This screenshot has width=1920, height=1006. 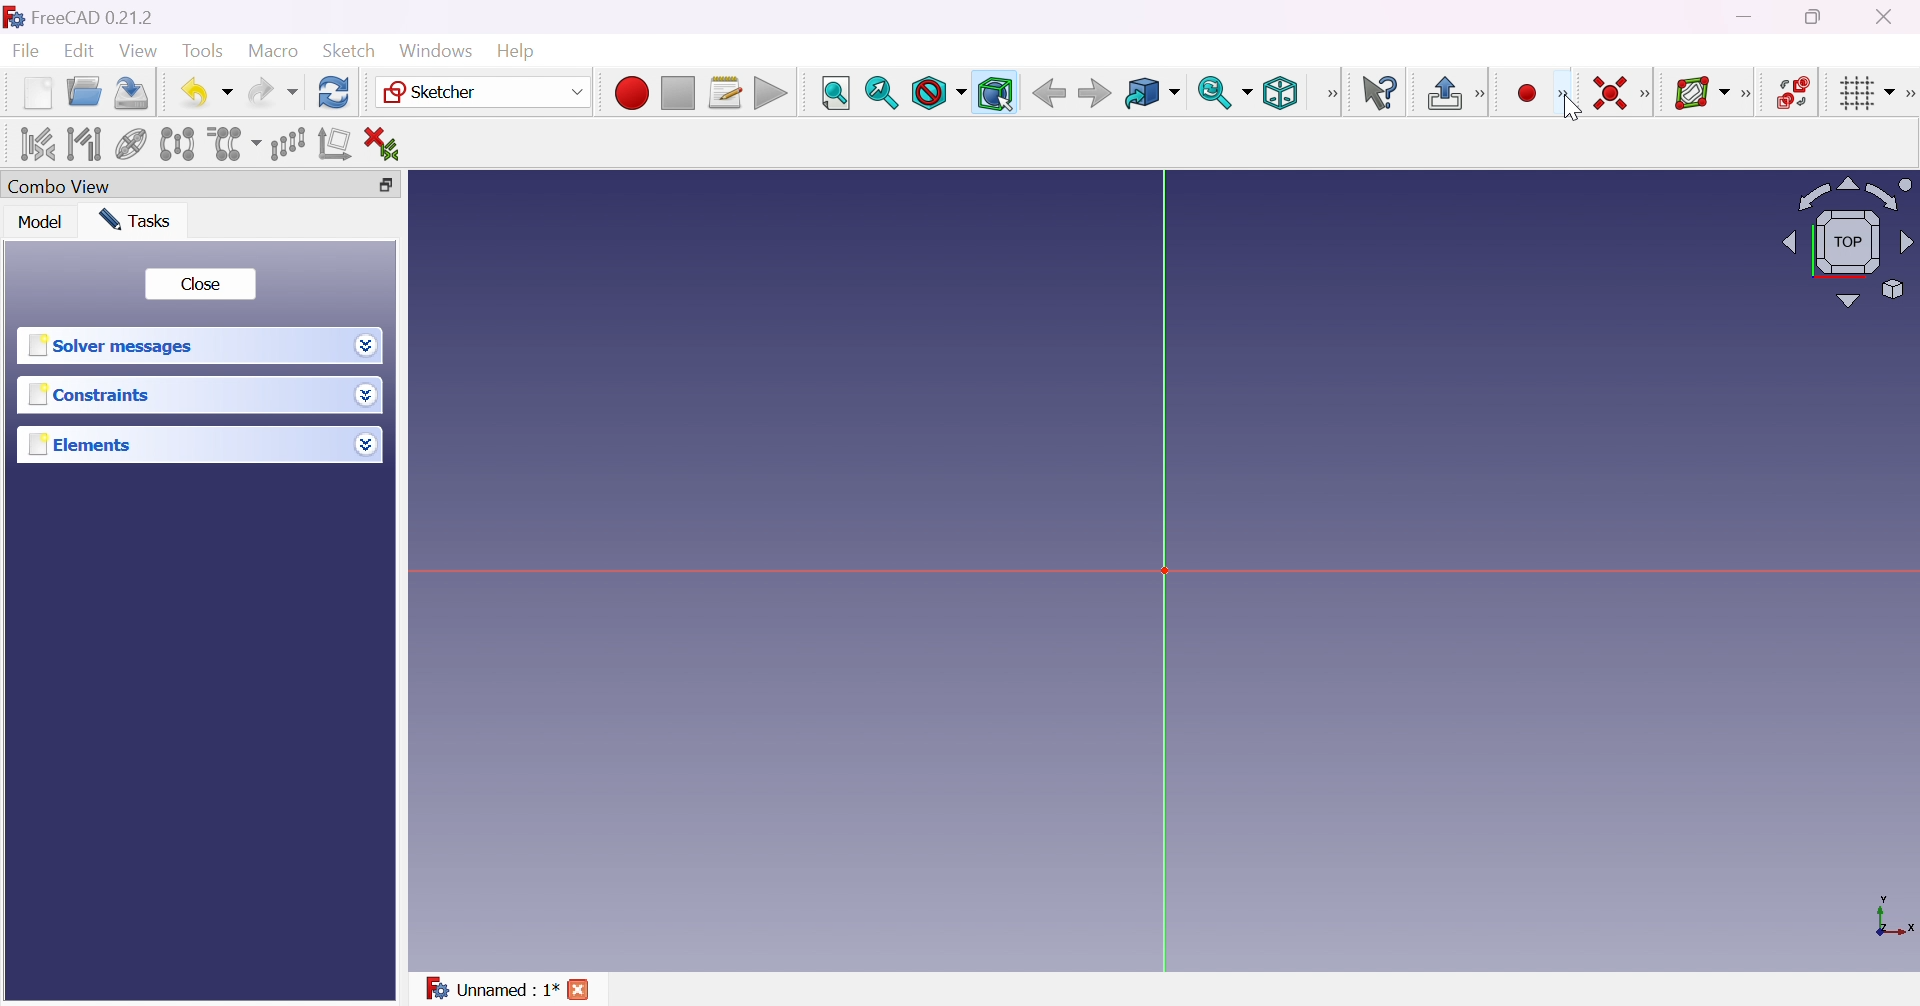 I want to click on Sketcher constraints, so click(x=1649, y=95).